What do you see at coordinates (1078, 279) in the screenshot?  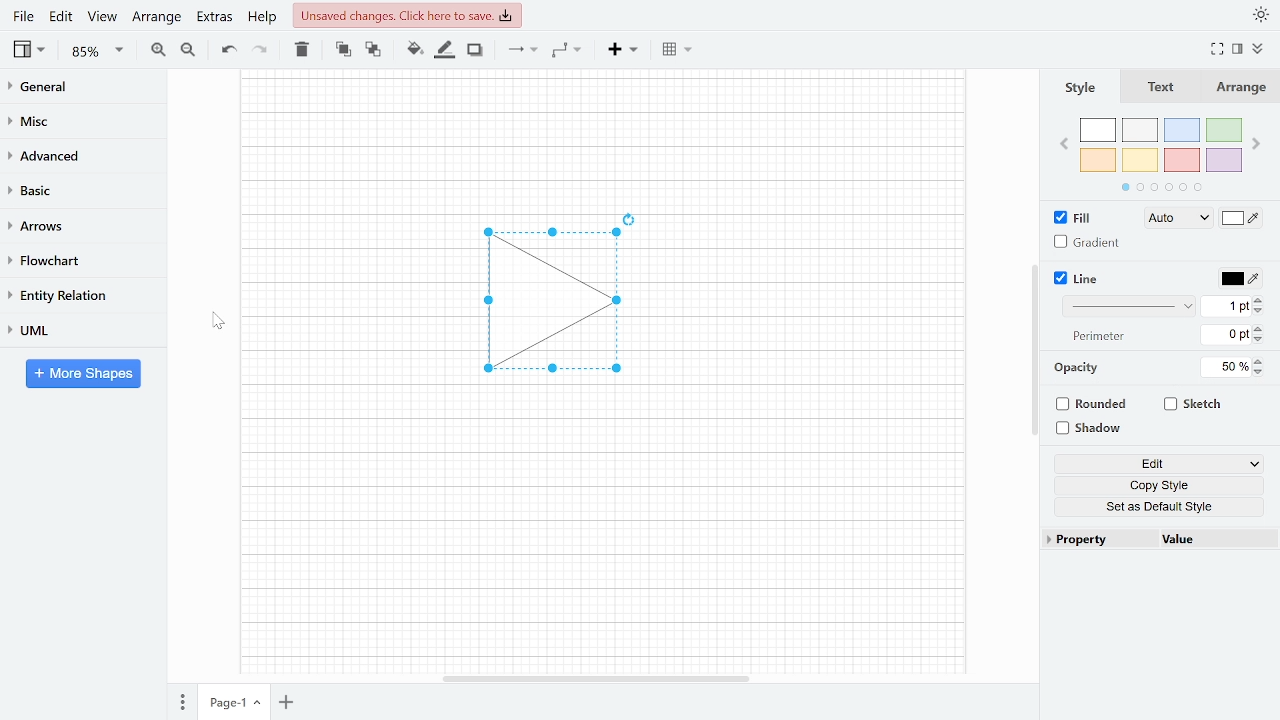 I see `Line` at bounding box center [1078, 279].